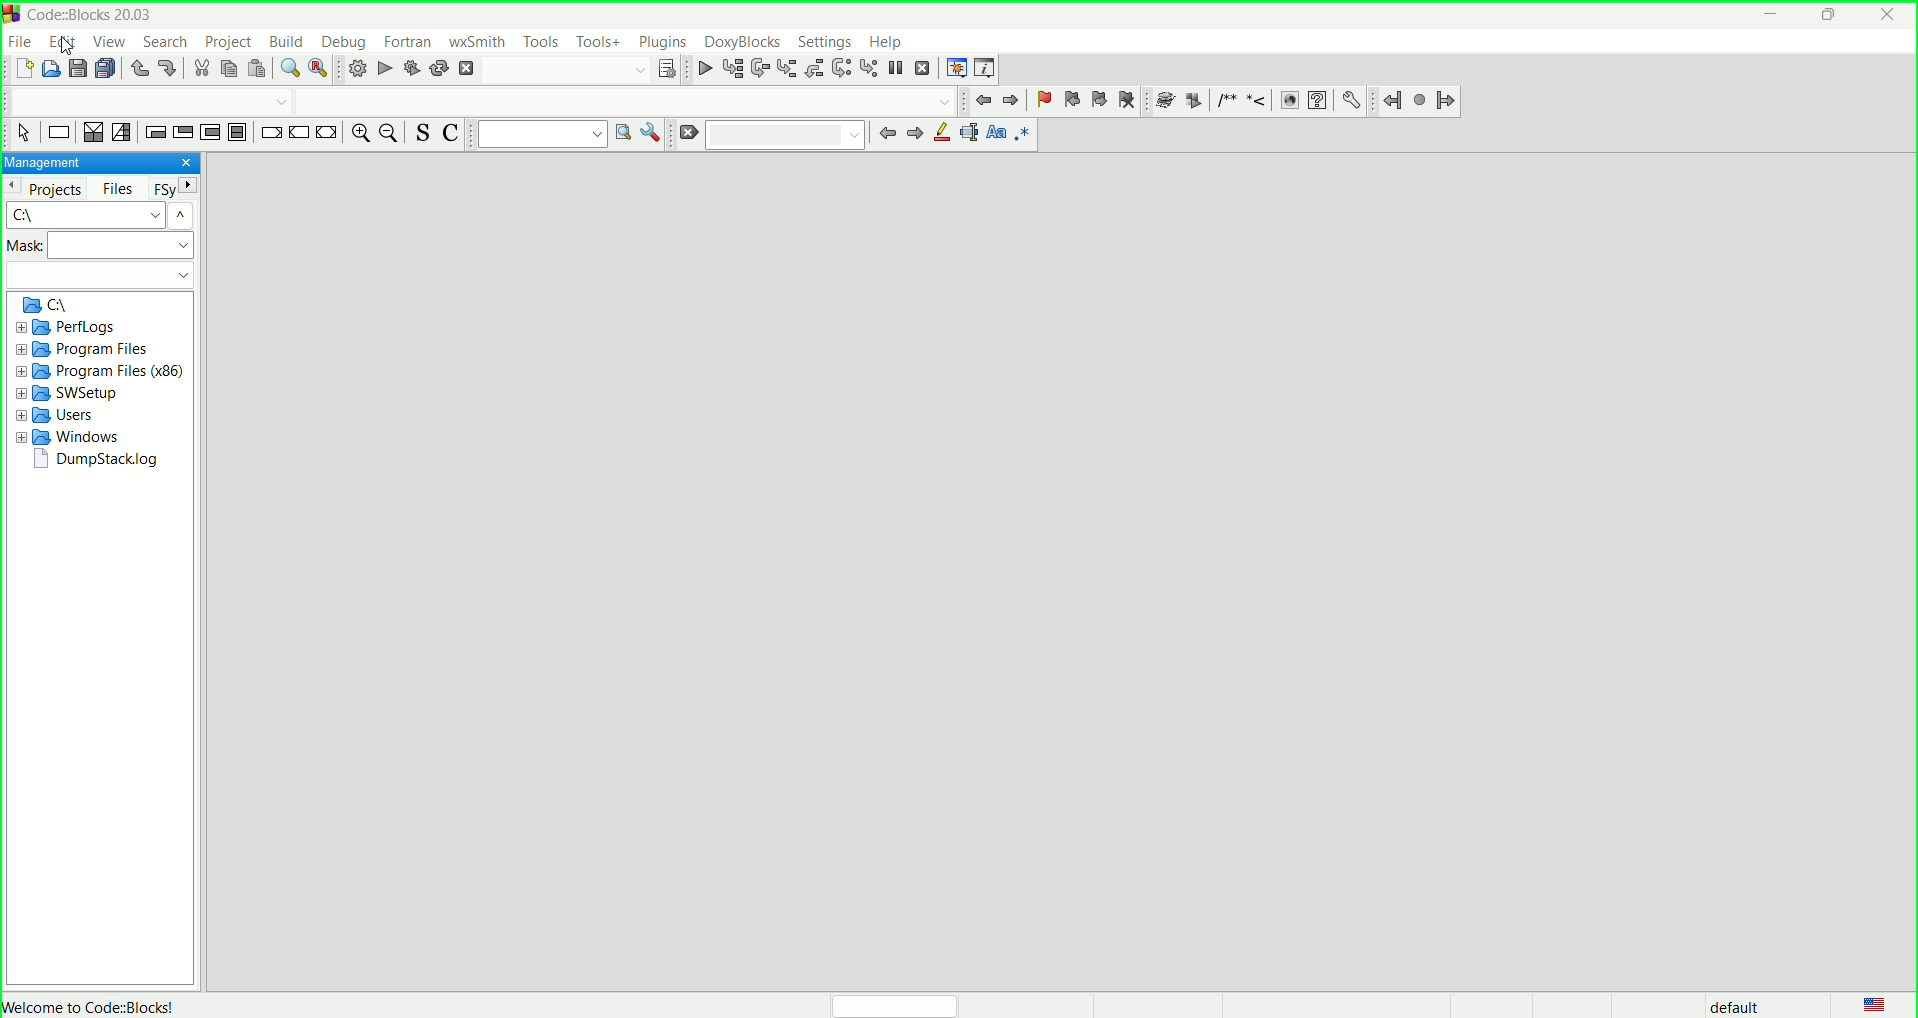  Describe the element at coordinates (230, 41) in the screenshot. I see `project` at that location.